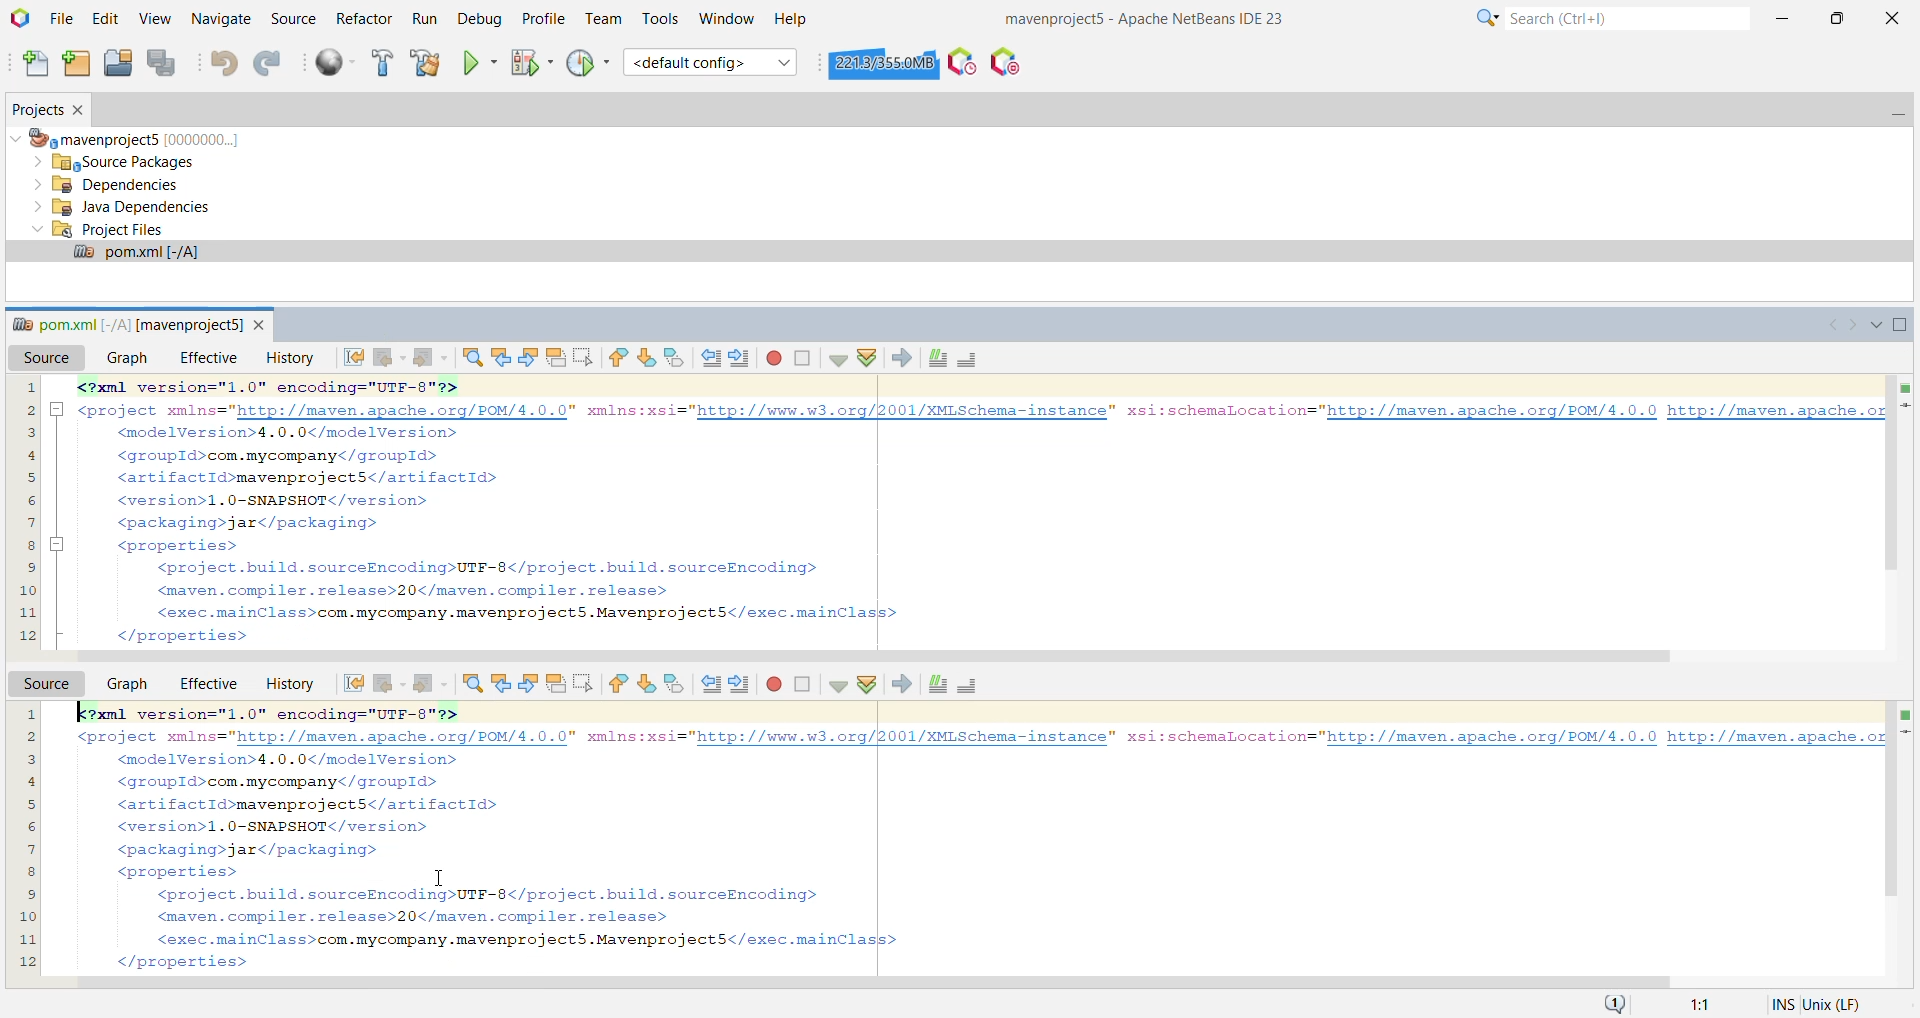 This screenshot has height=1018, width=1920. I want to click on 10, so click(27, 587).